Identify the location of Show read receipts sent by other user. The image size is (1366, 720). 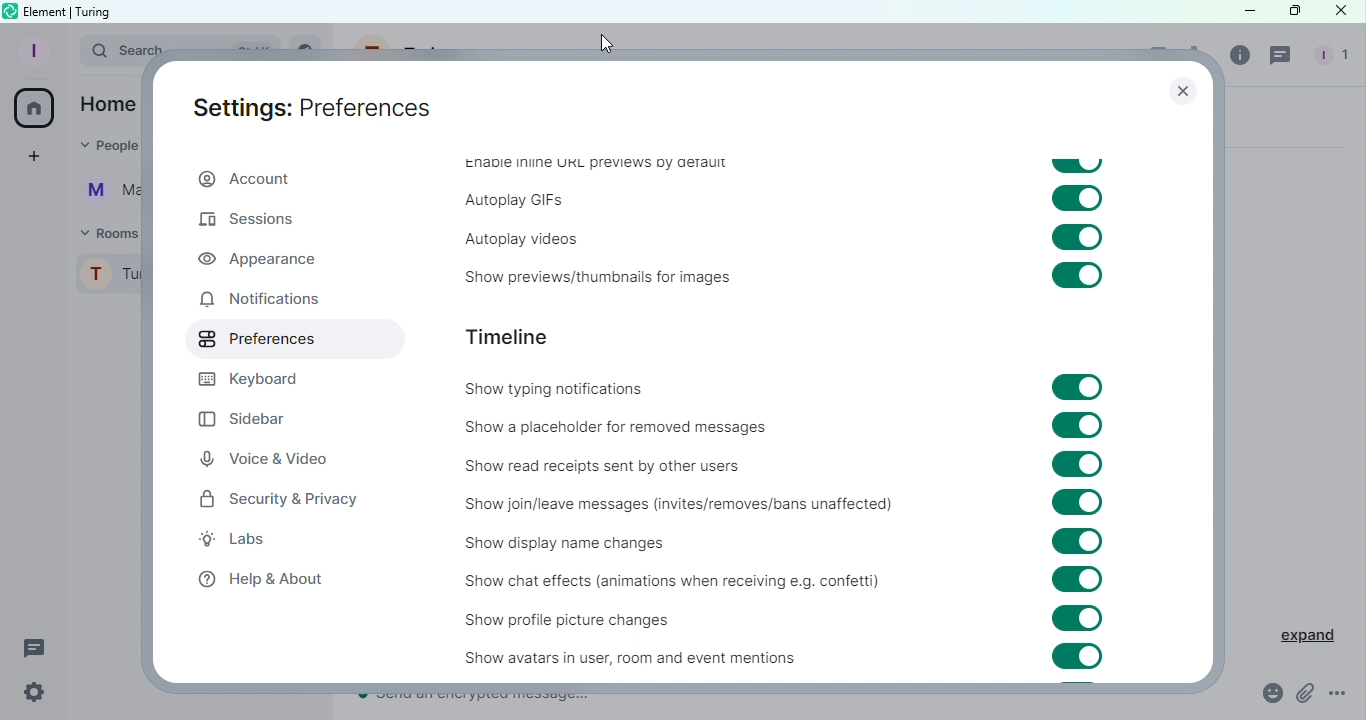
(664, 461).